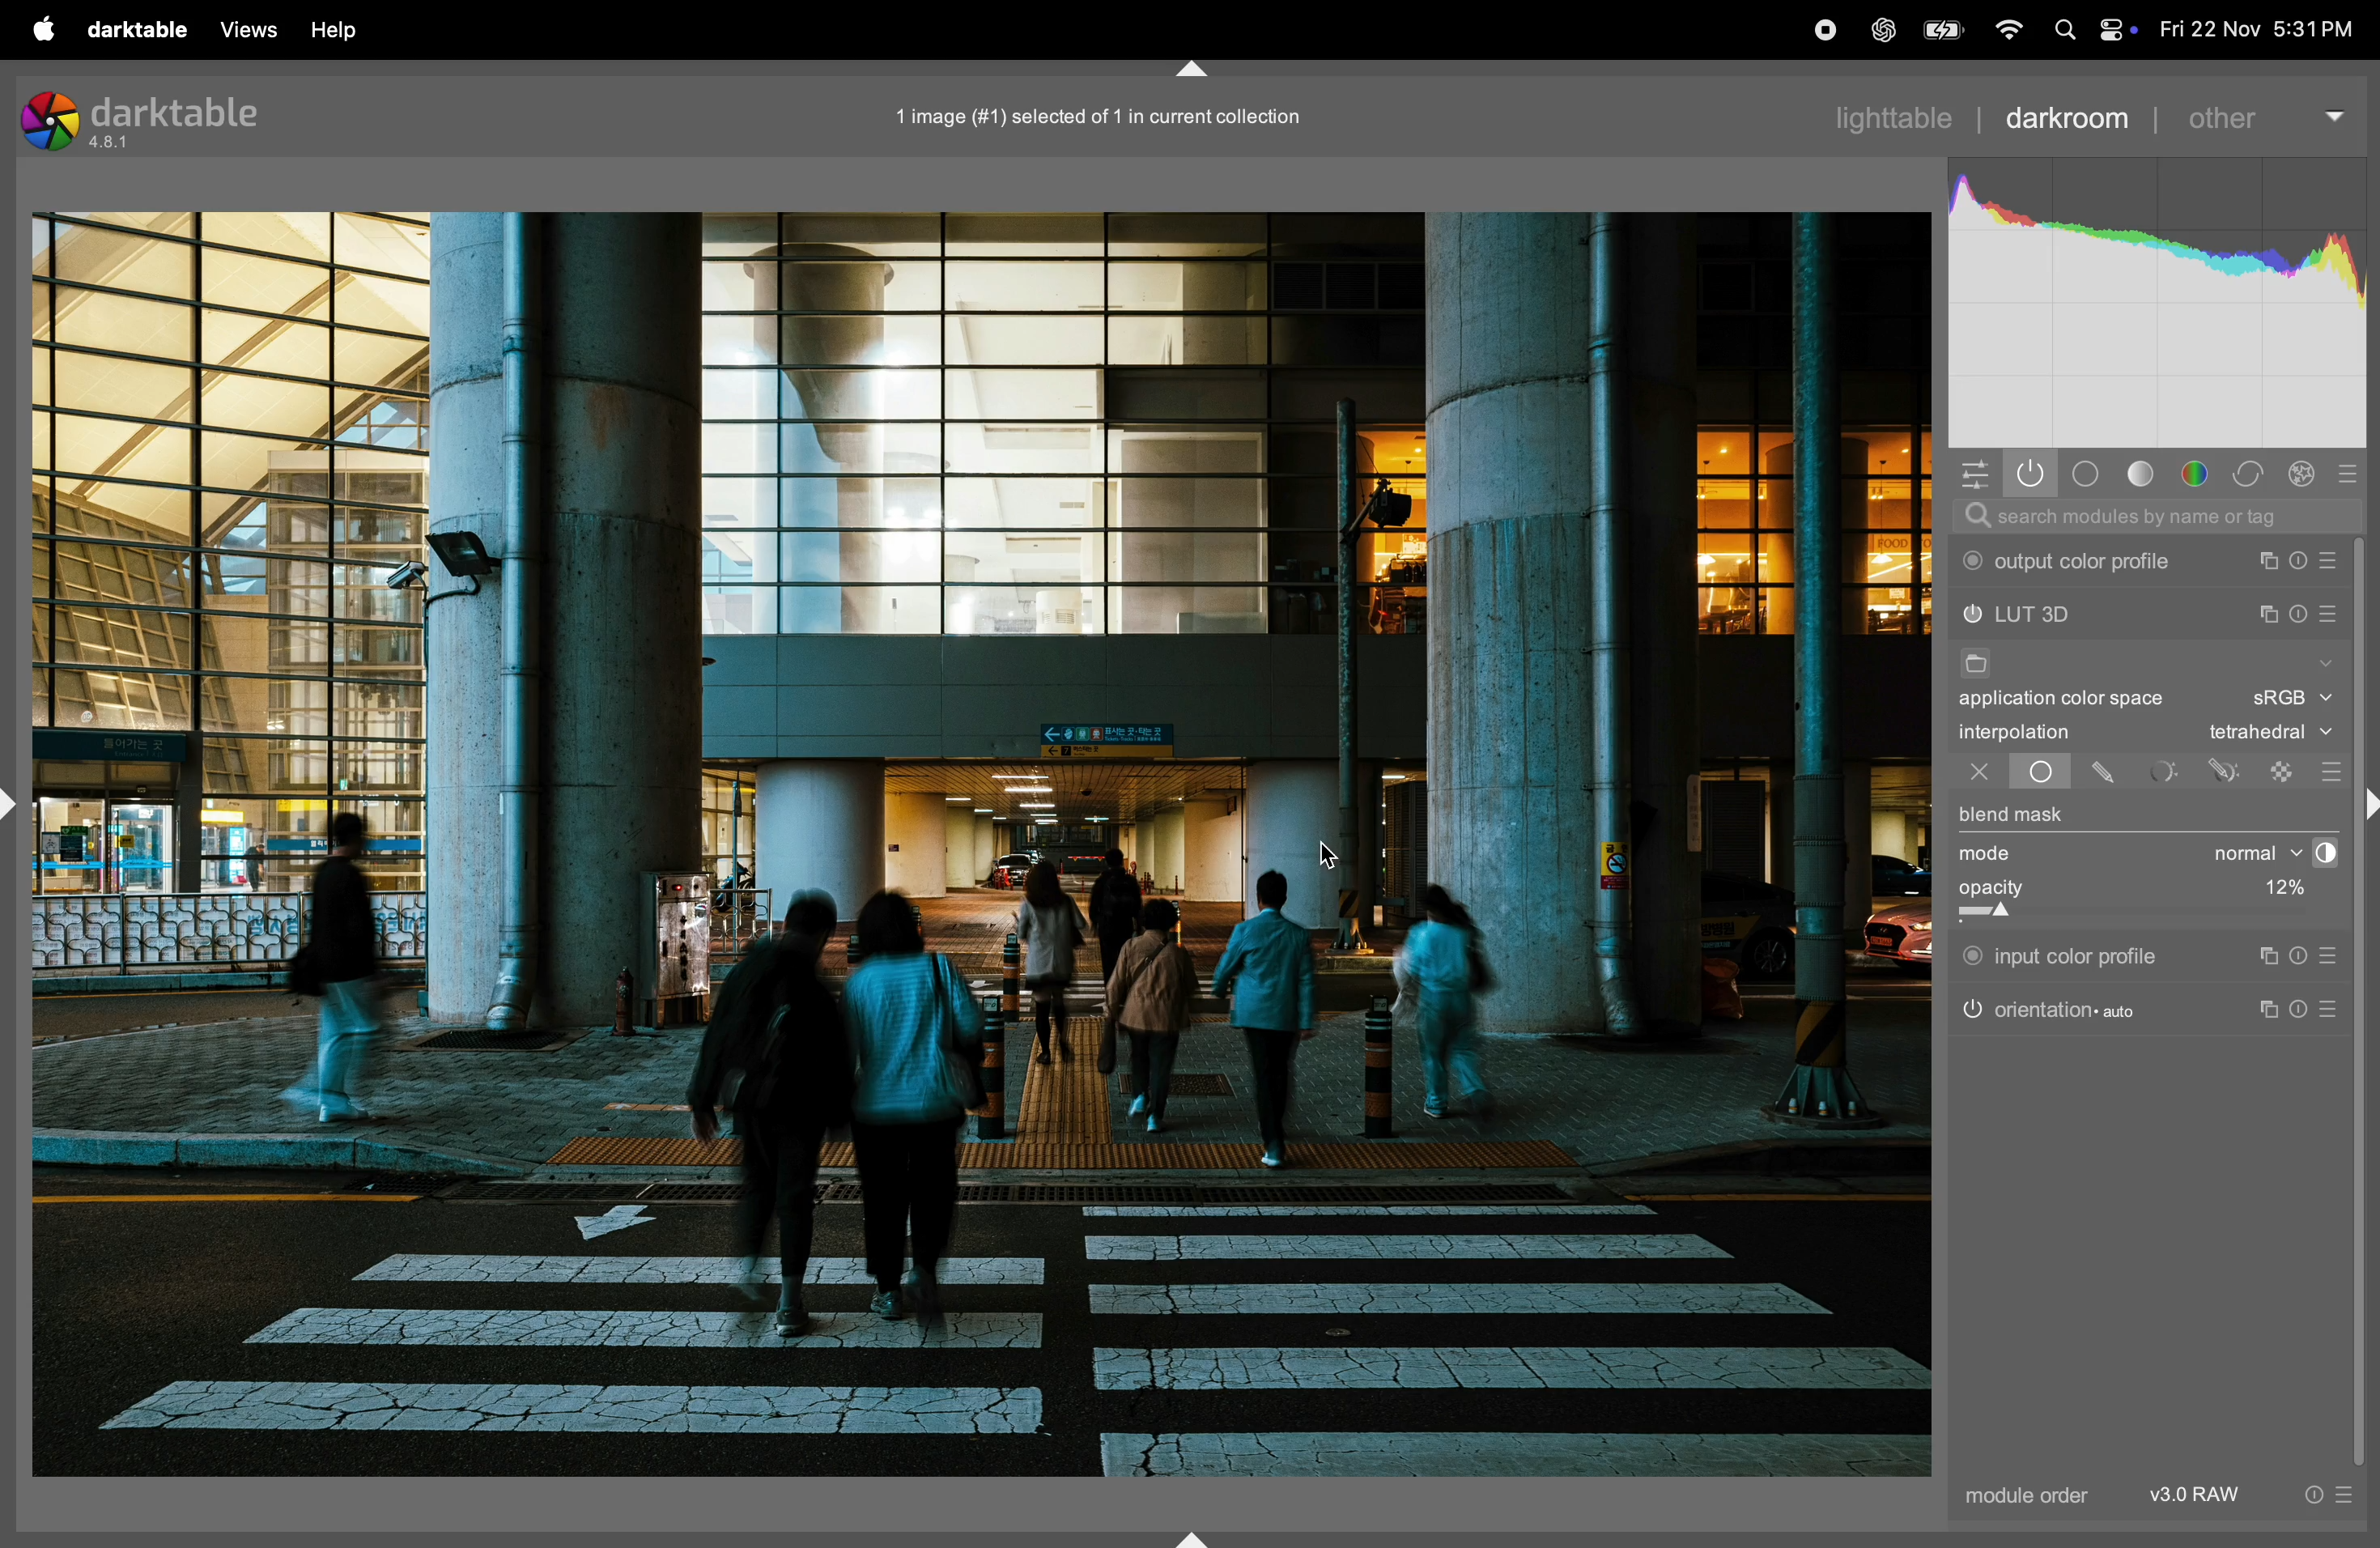 This screenshot has width=2380, height=1548. Describe the element at coordinates (2357, 470) in the screenshot. I see `presets` at that location.